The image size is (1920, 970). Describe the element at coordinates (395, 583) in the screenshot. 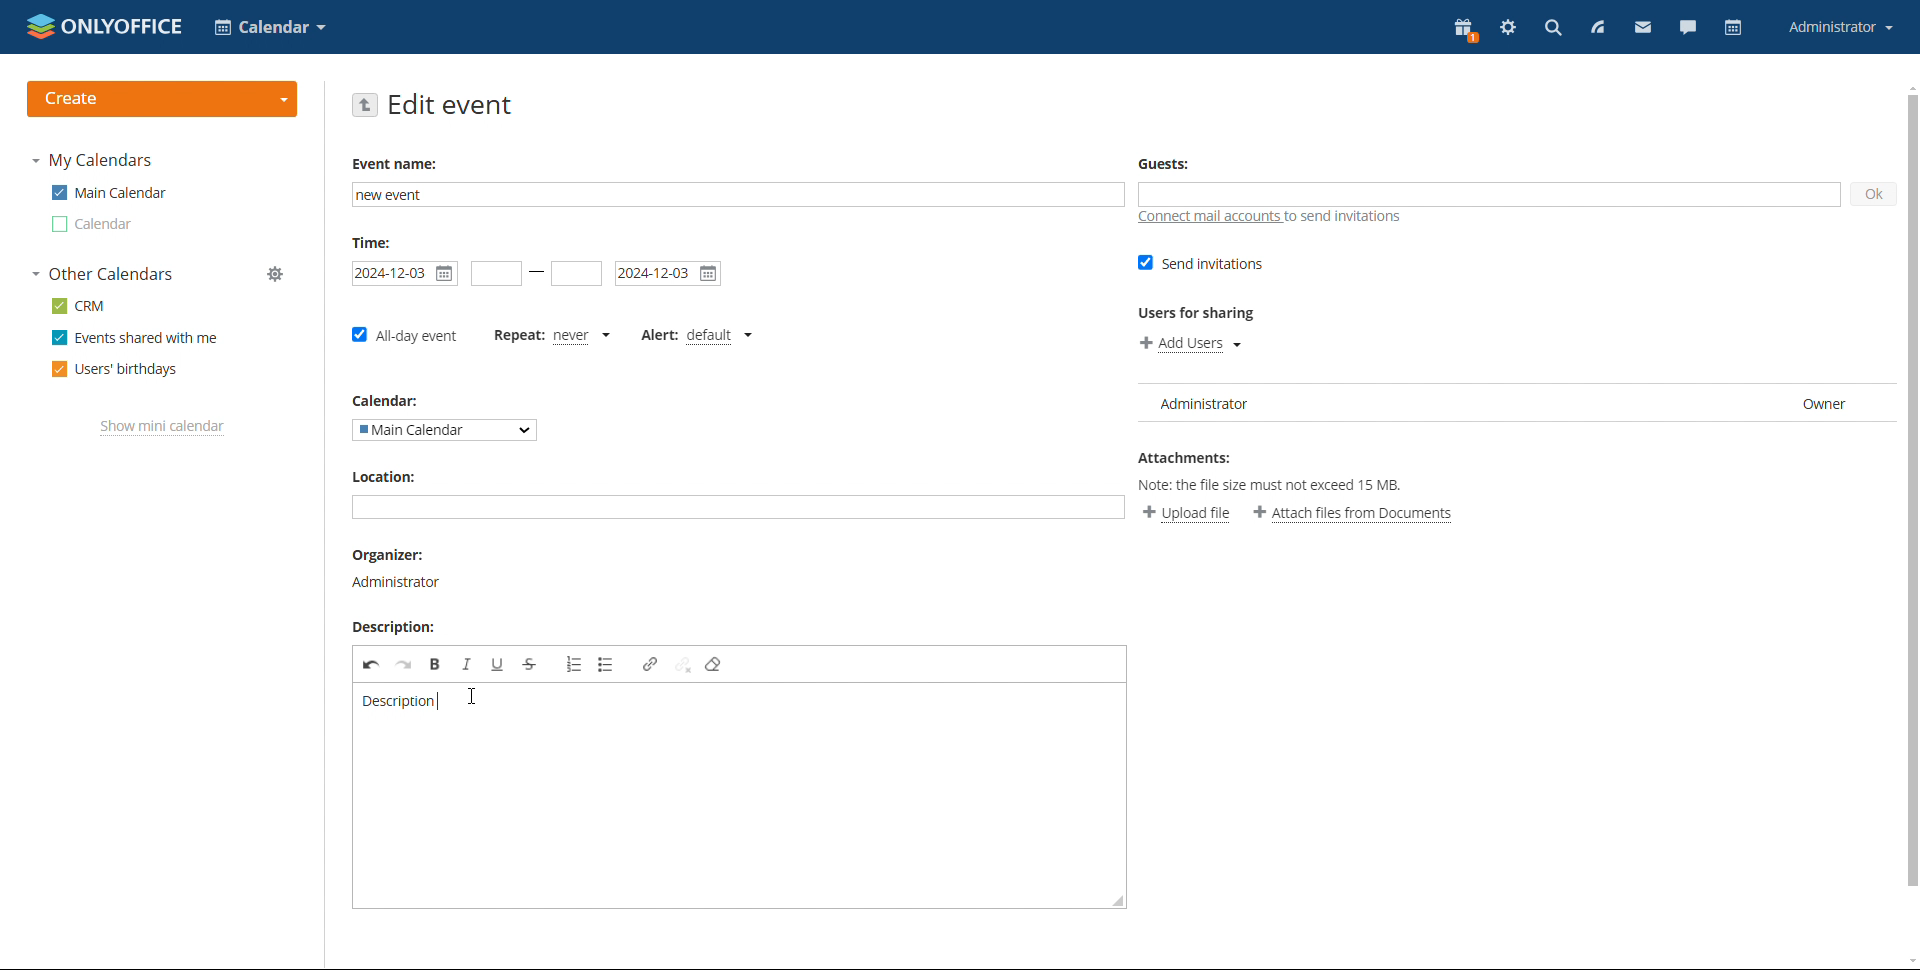

I see `organizer` at that location.